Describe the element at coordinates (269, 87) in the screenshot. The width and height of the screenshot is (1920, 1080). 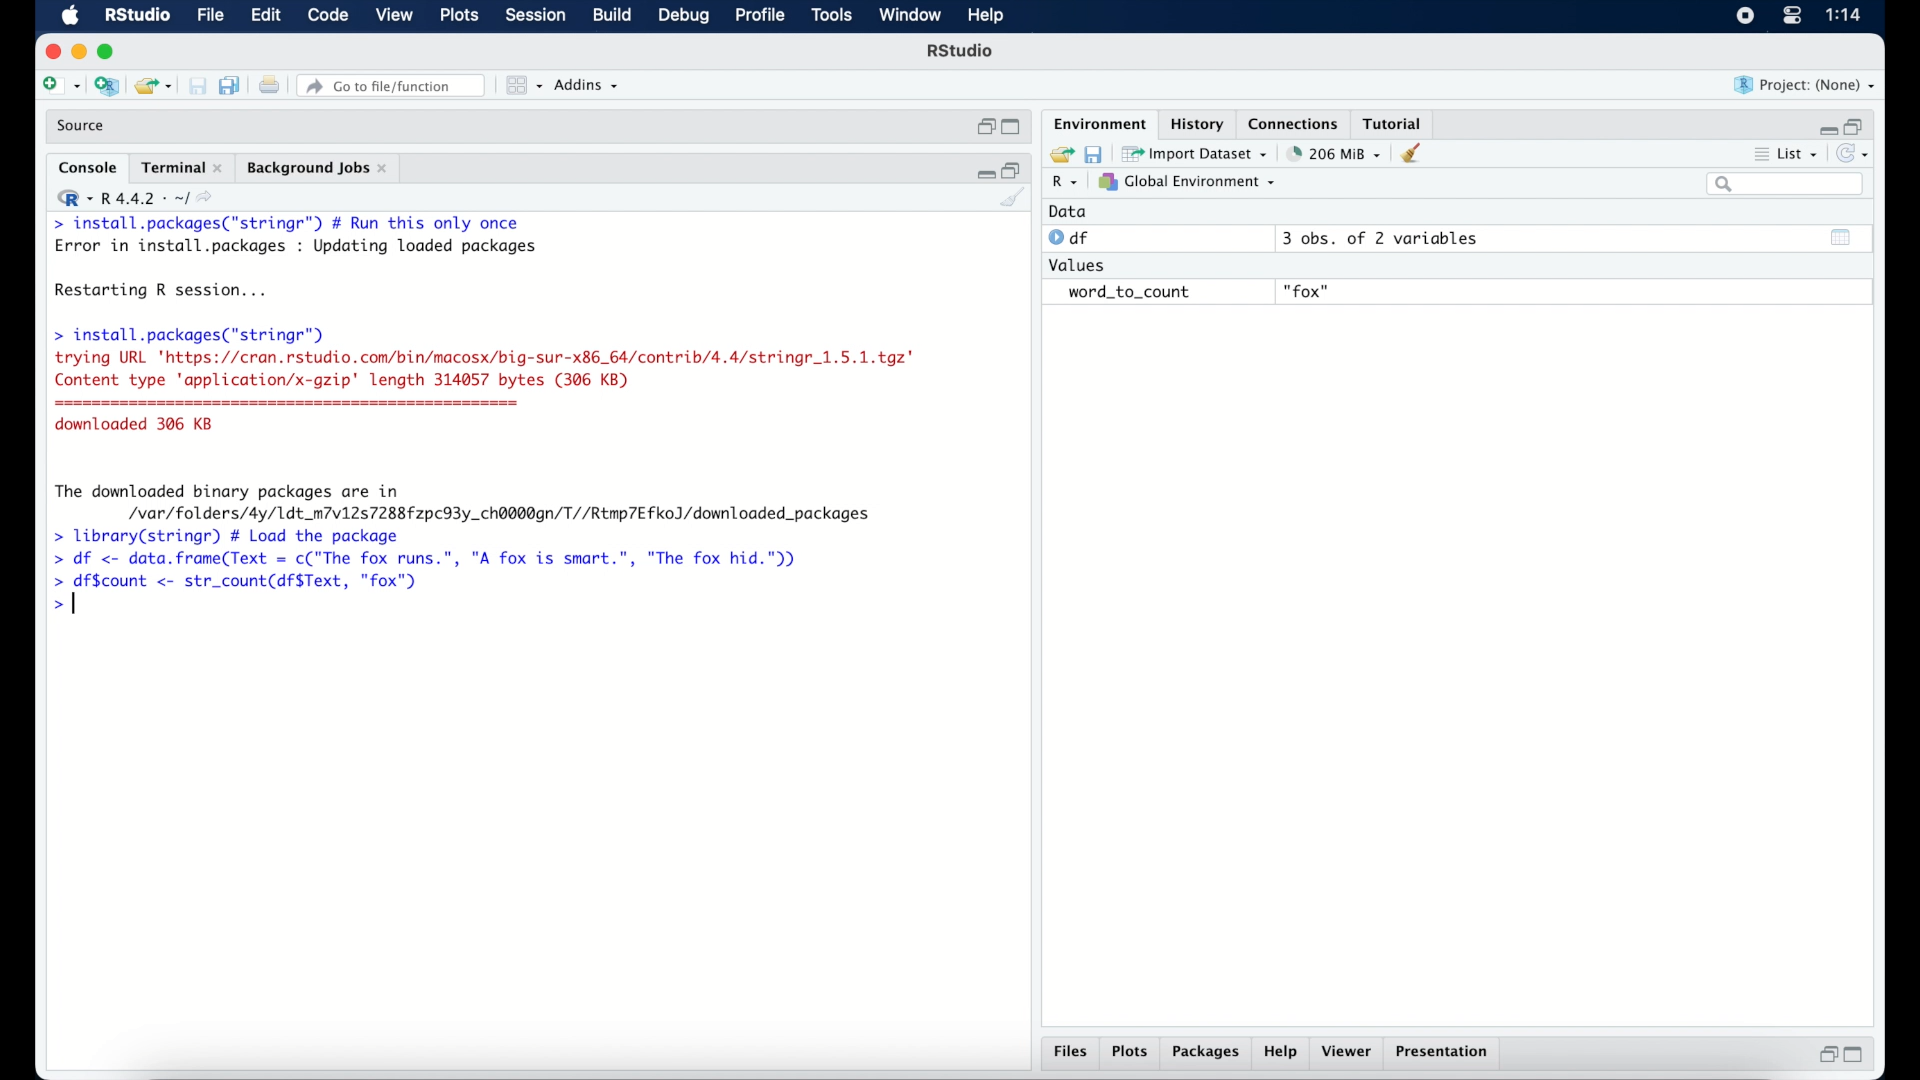
I see `print` at that location.